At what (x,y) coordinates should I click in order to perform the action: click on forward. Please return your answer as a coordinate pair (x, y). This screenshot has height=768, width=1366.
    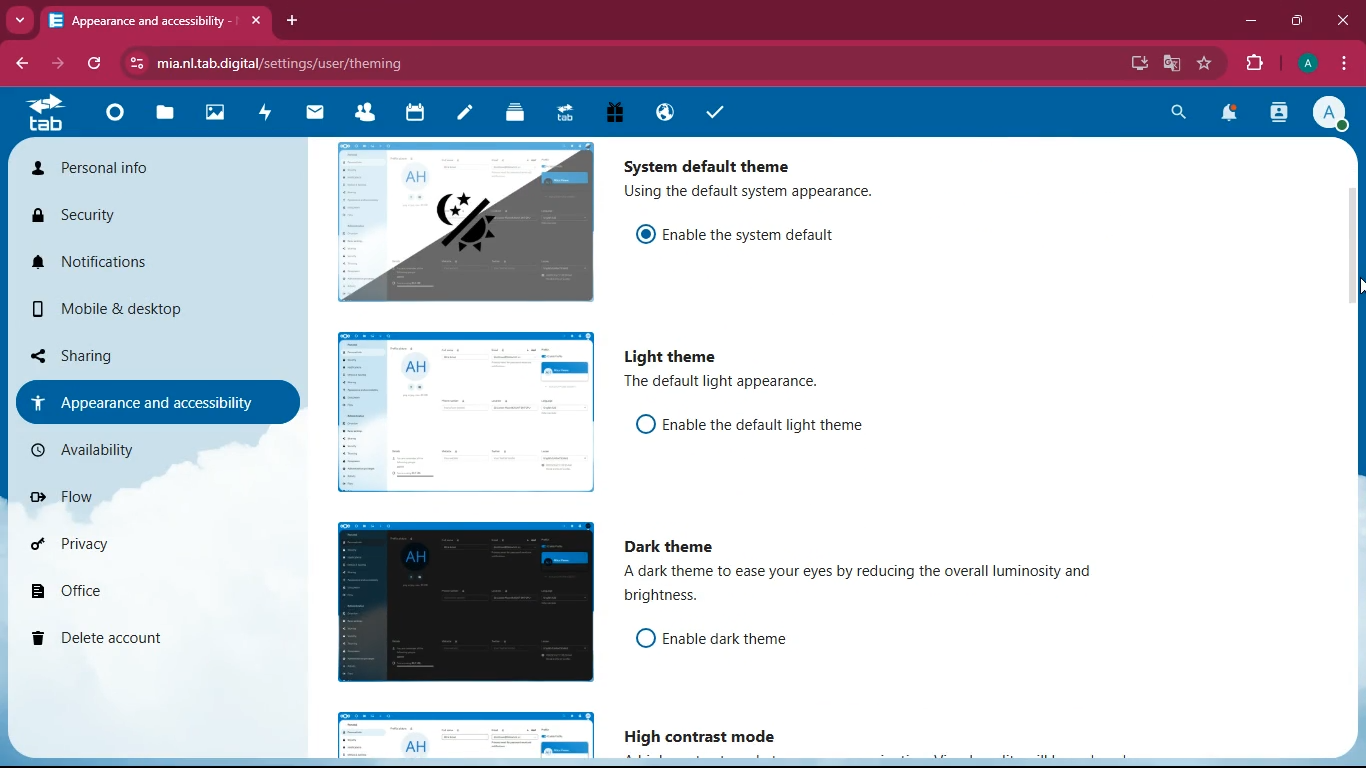
    Looking at the image, I should click on (60, 64).